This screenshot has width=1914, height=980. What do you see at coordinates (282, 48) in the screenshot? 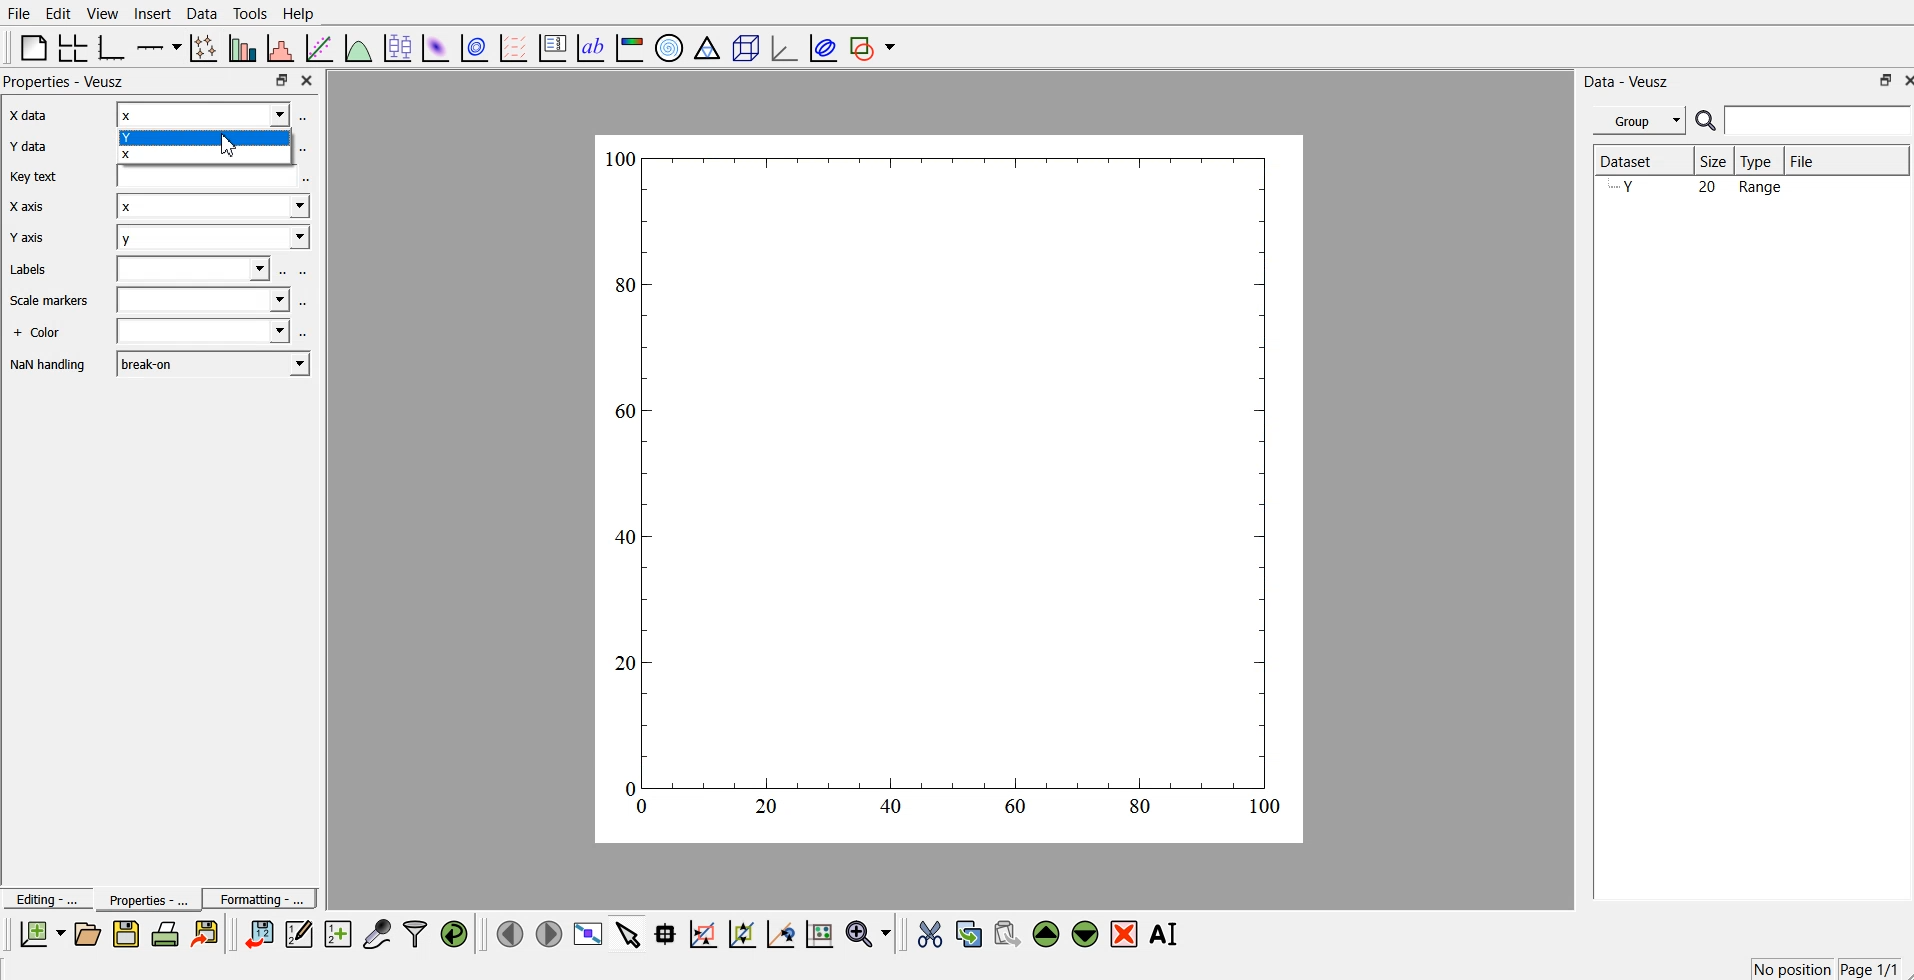
I see `histogram of dataset` at bounding box center [282, 48].